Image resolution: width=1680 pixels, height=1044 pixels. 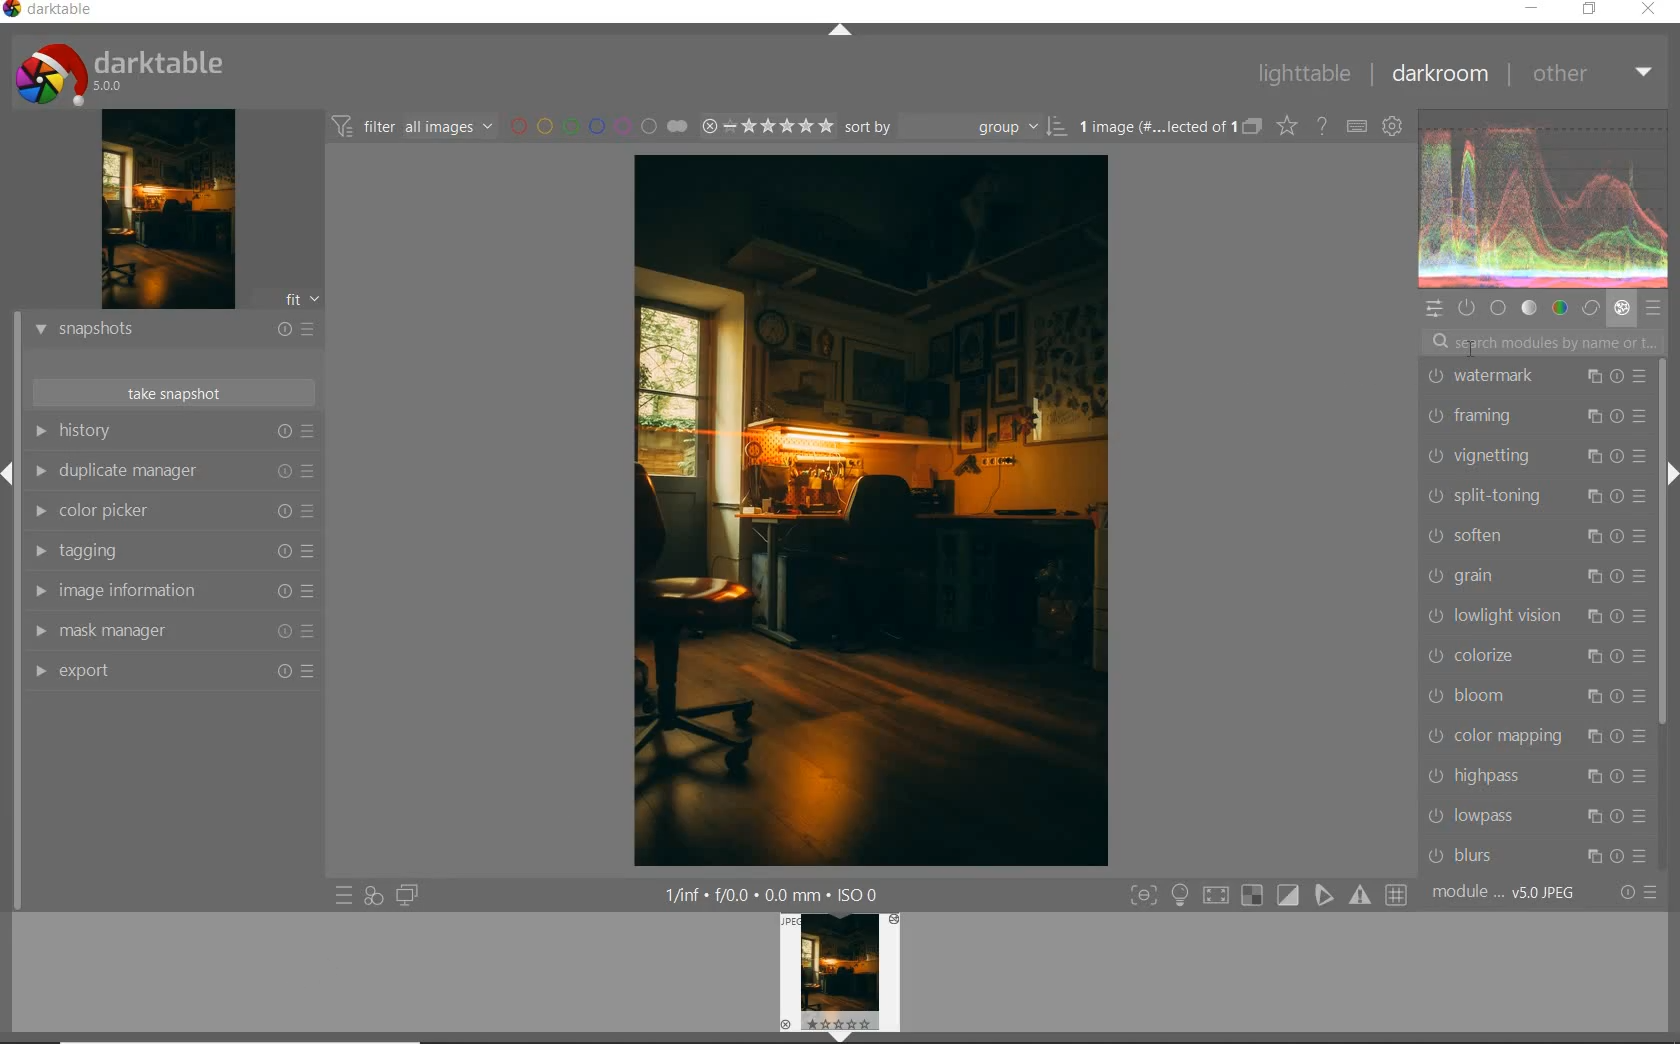 What do you see at coordinates (1536, 855) in the screenshot?
I see `blurs` at bounding box center [1536, 855].